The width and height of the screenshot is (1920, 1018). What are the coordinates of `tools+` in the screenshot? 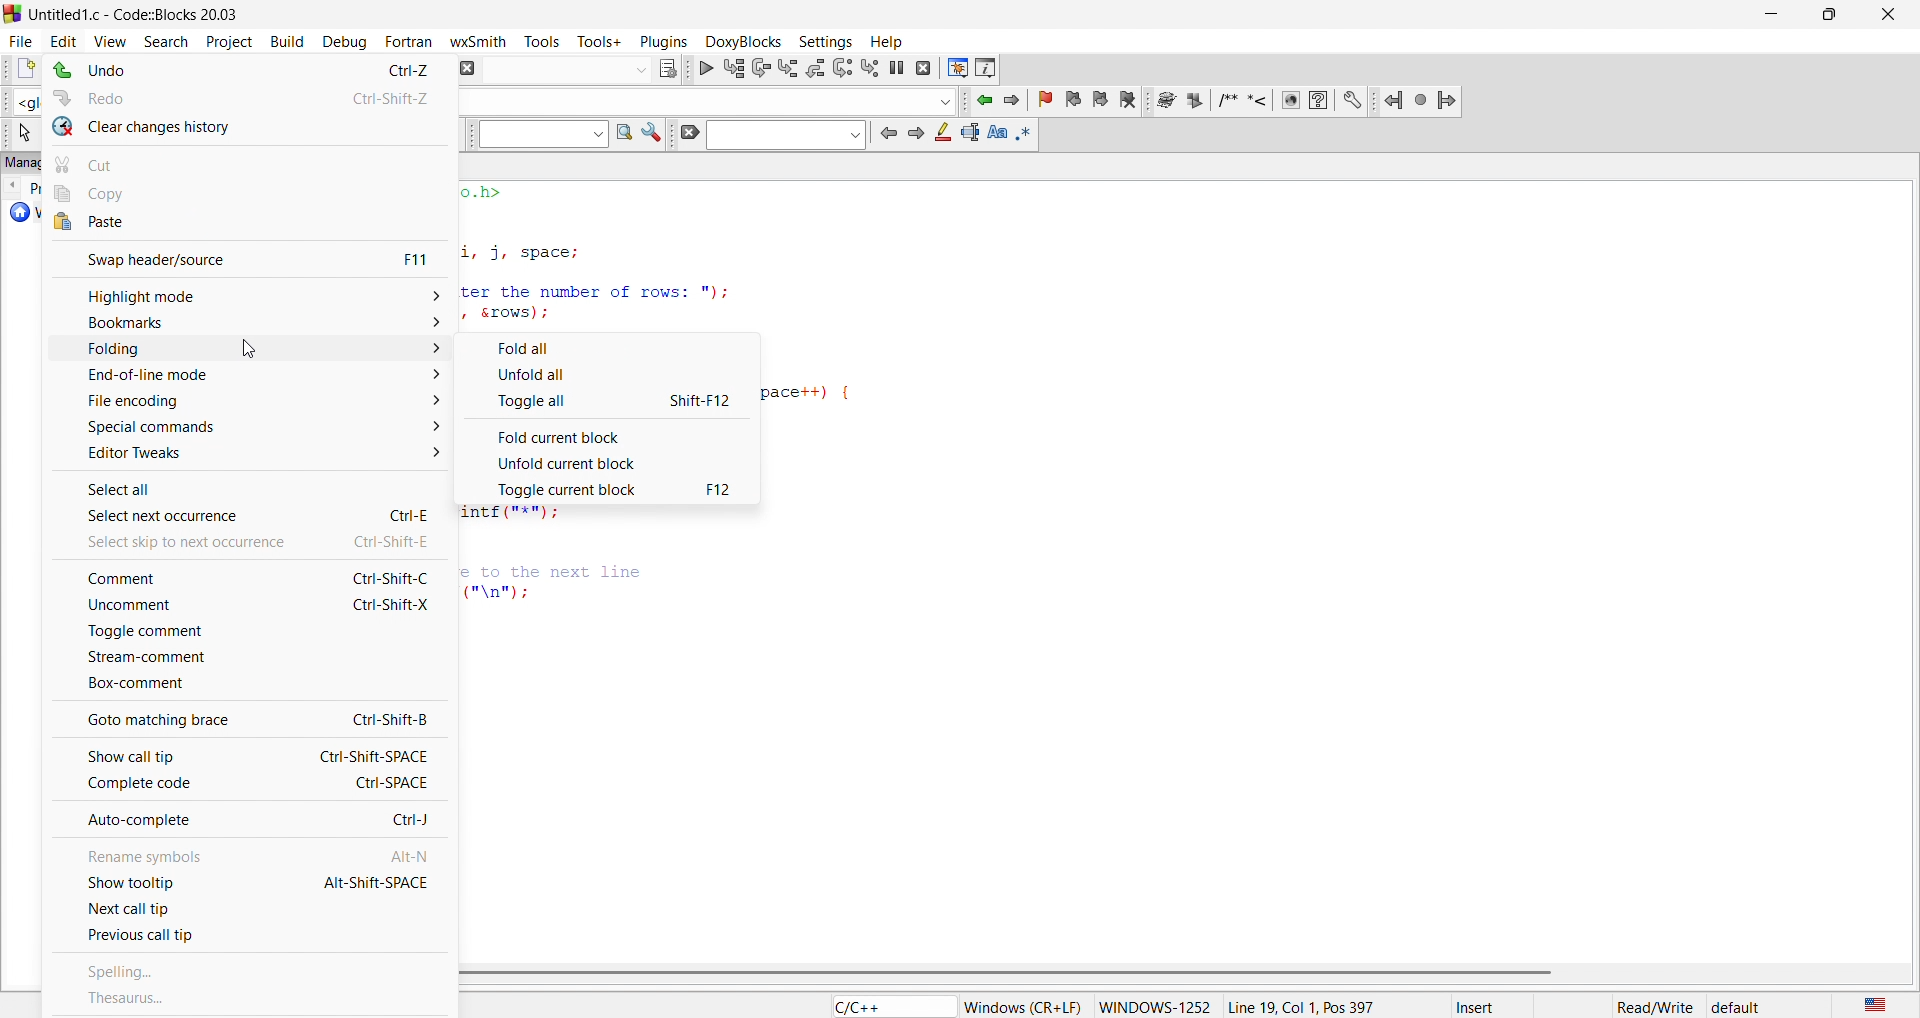 It's located at (600, 40).